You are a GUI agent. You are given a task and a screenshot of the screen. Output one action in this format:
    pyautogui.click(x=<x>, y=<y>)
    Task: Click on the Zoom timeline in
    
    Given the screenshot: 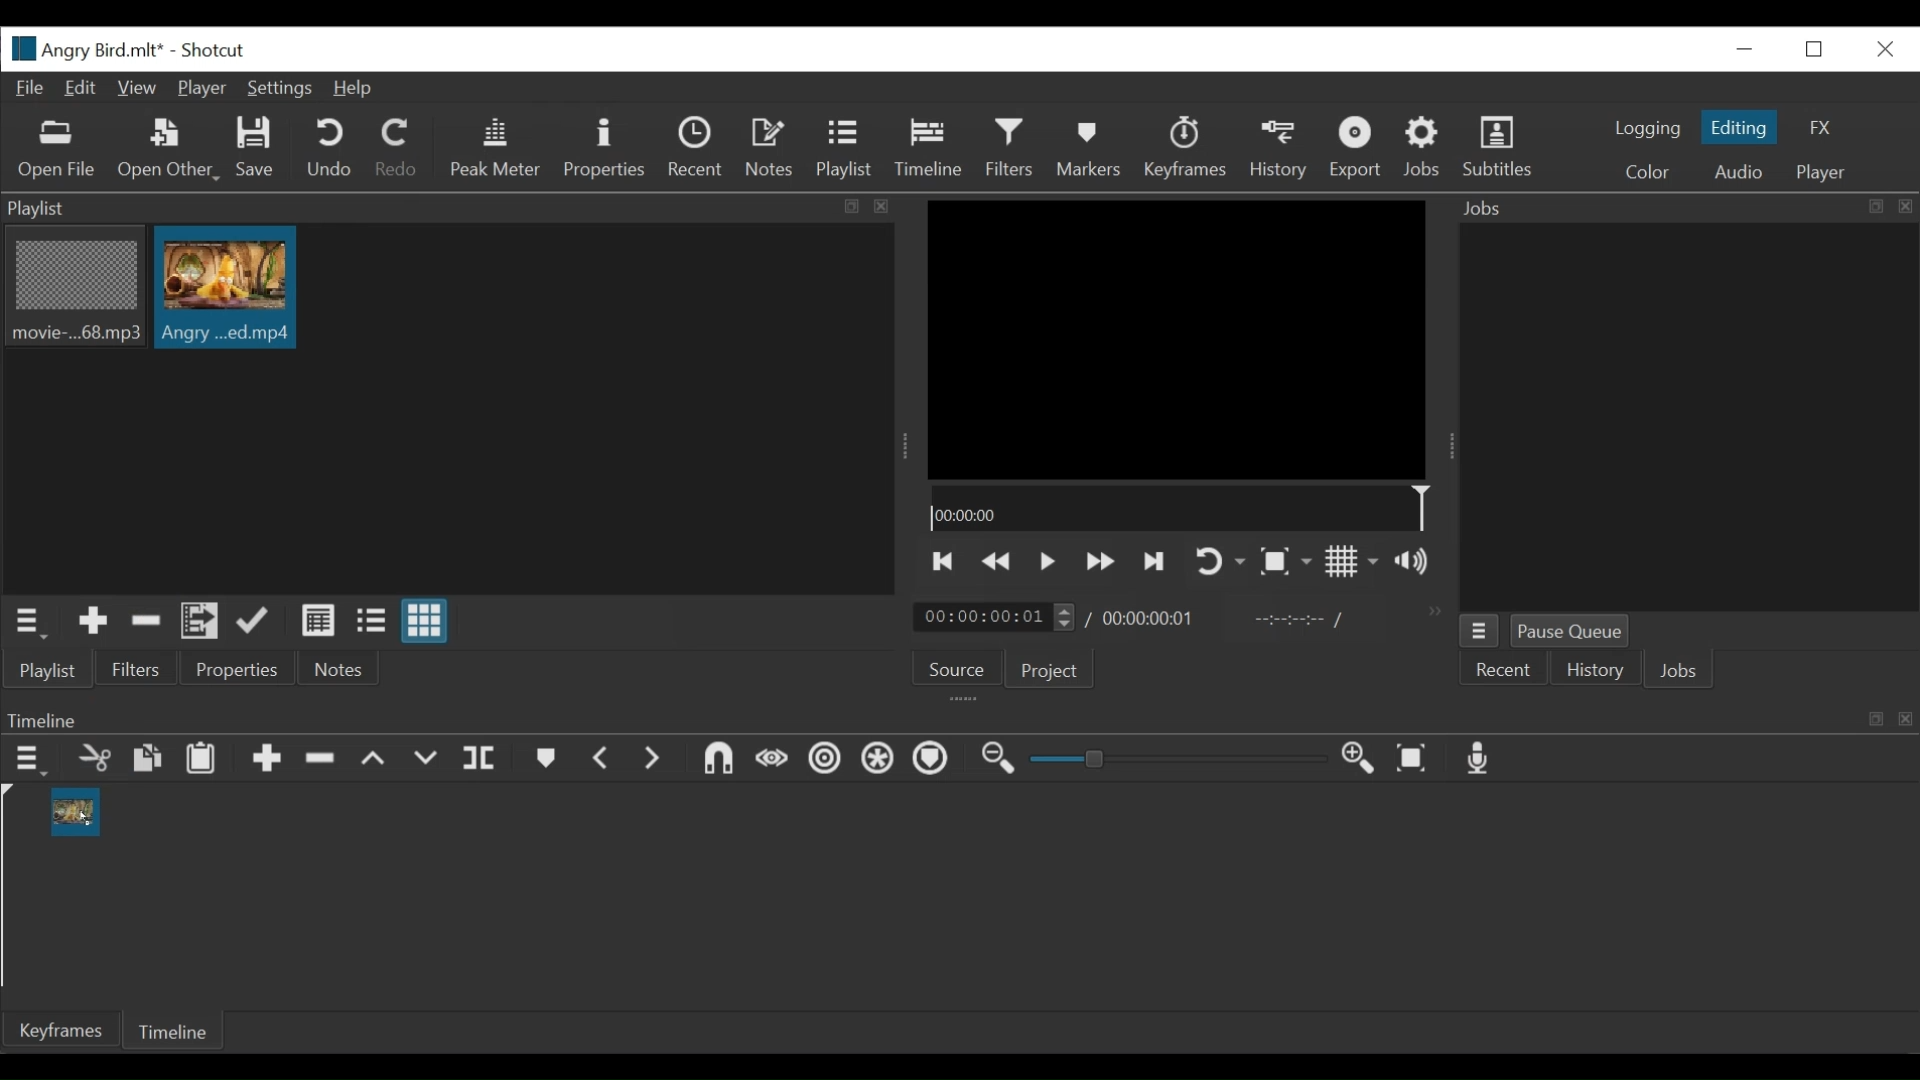 What is the action you would take?
    pyautogui.click(x=1361, y=760)
    